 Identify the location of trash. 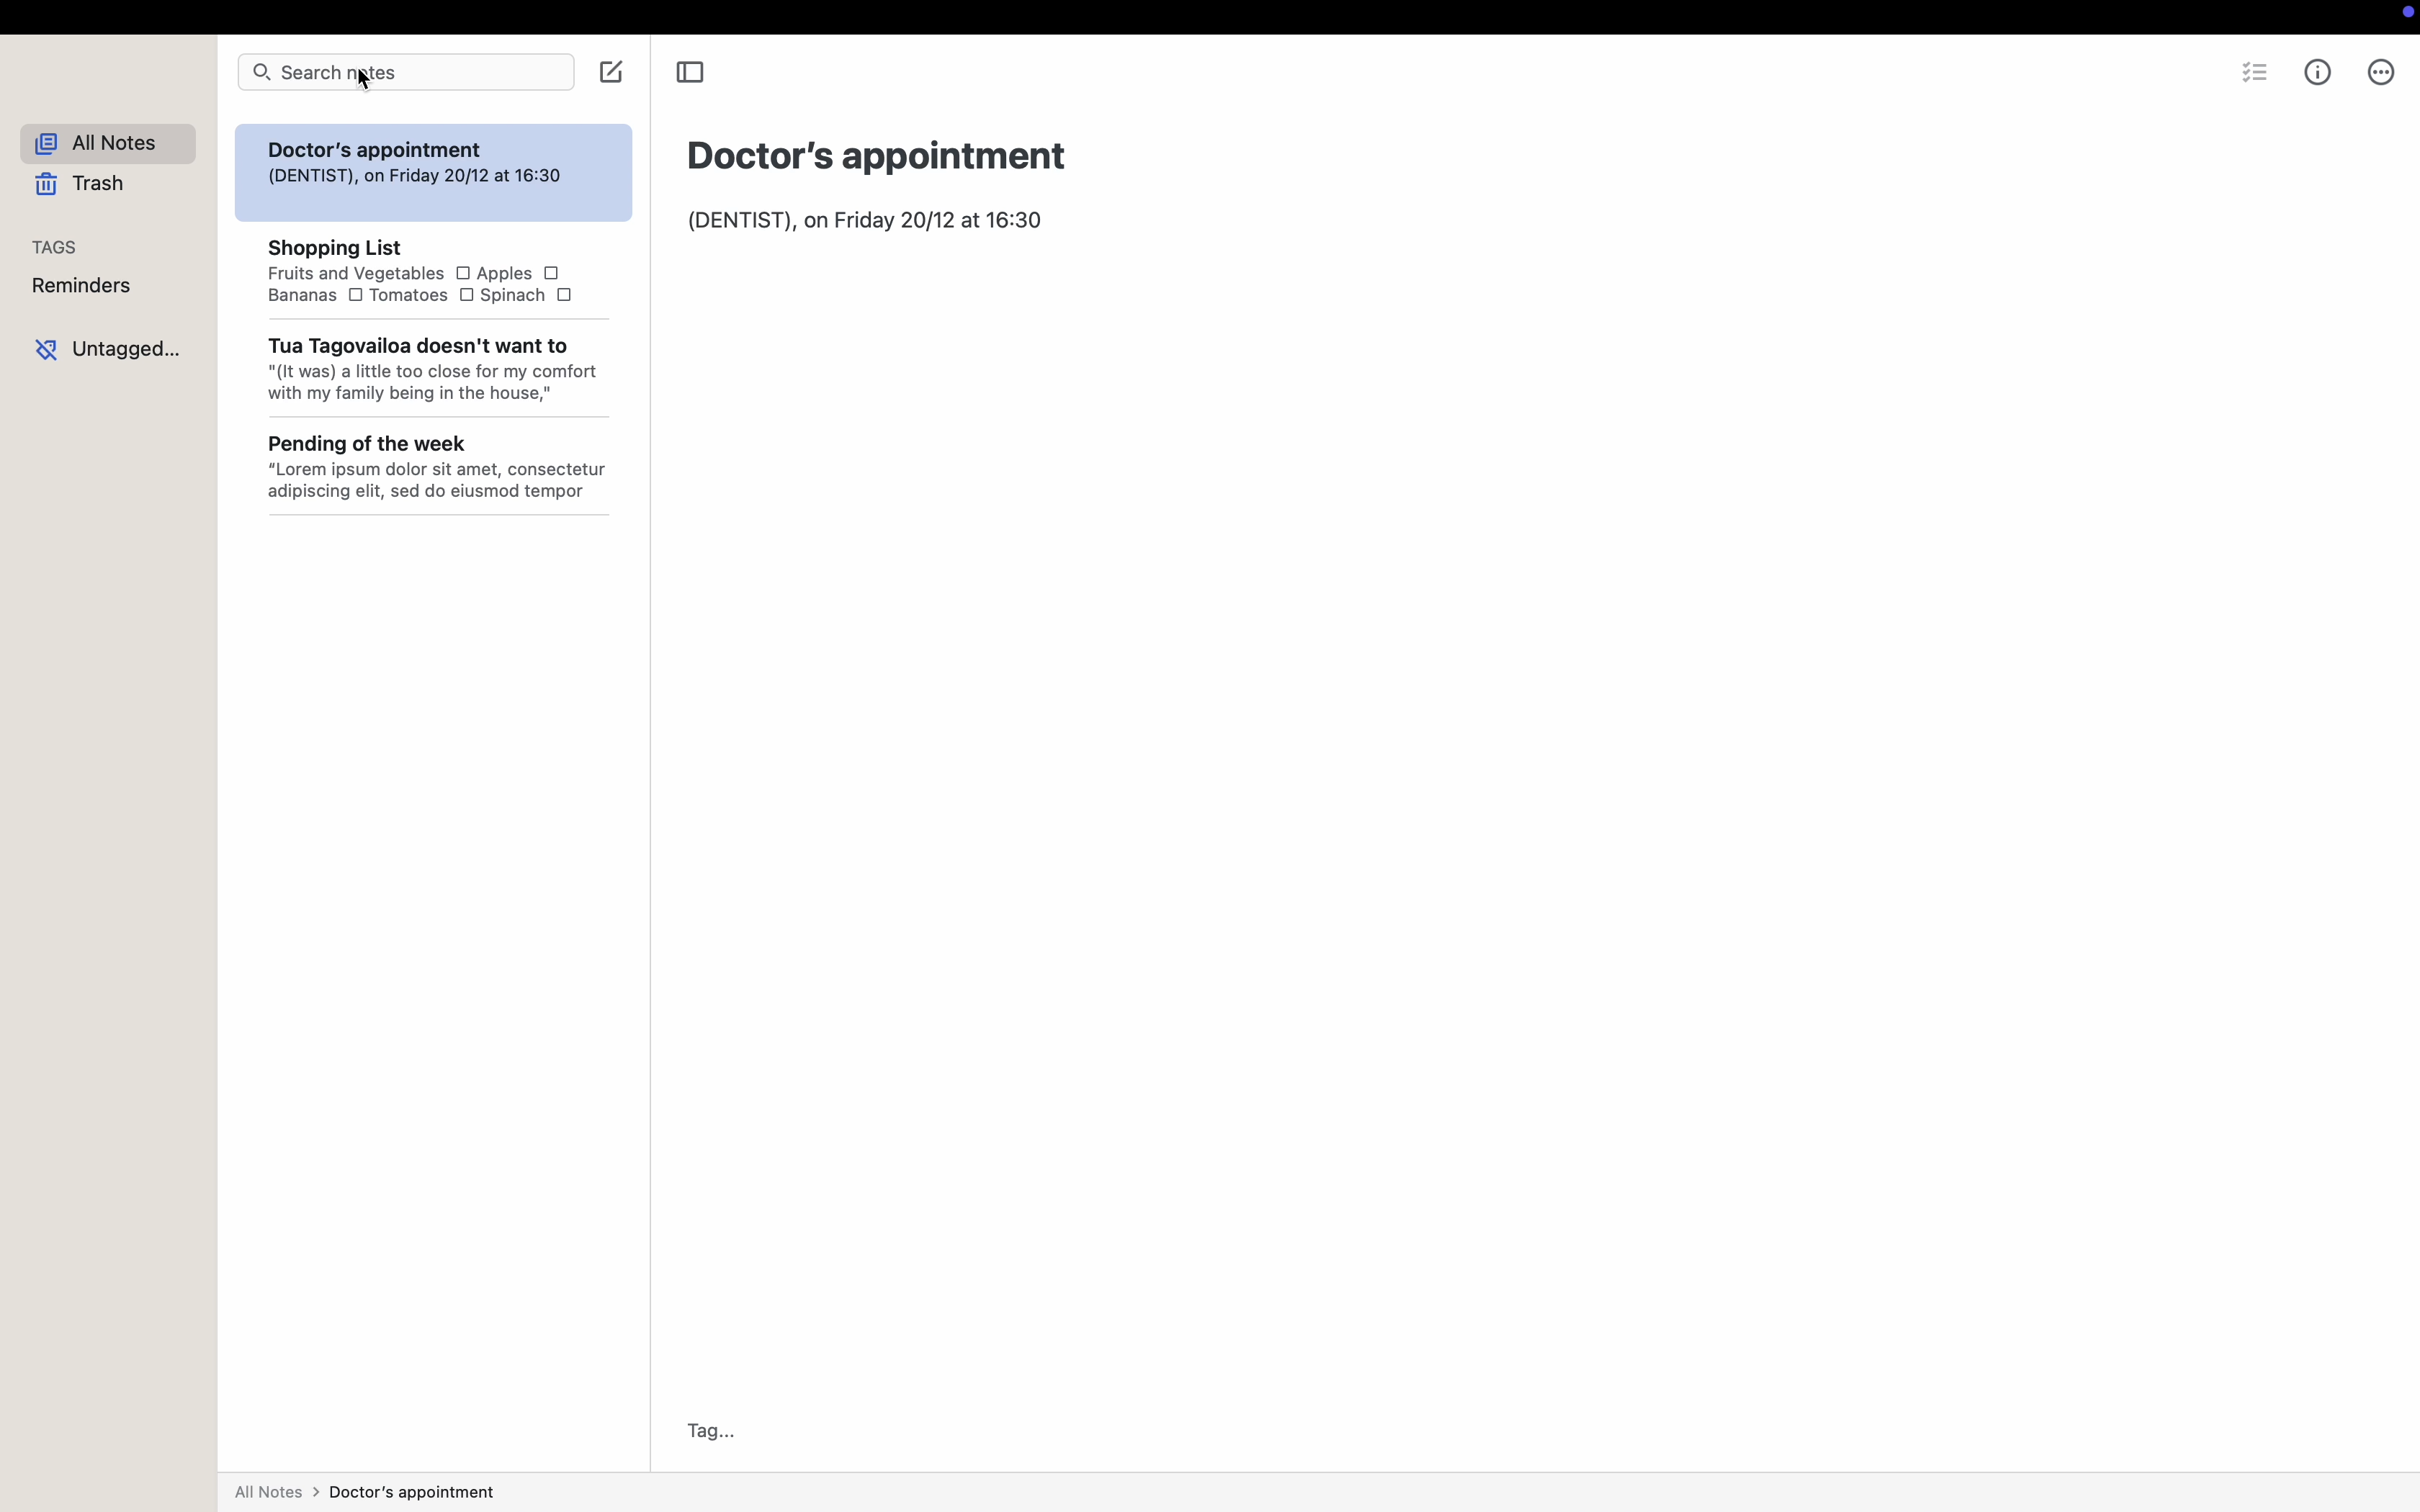
(83, 185).